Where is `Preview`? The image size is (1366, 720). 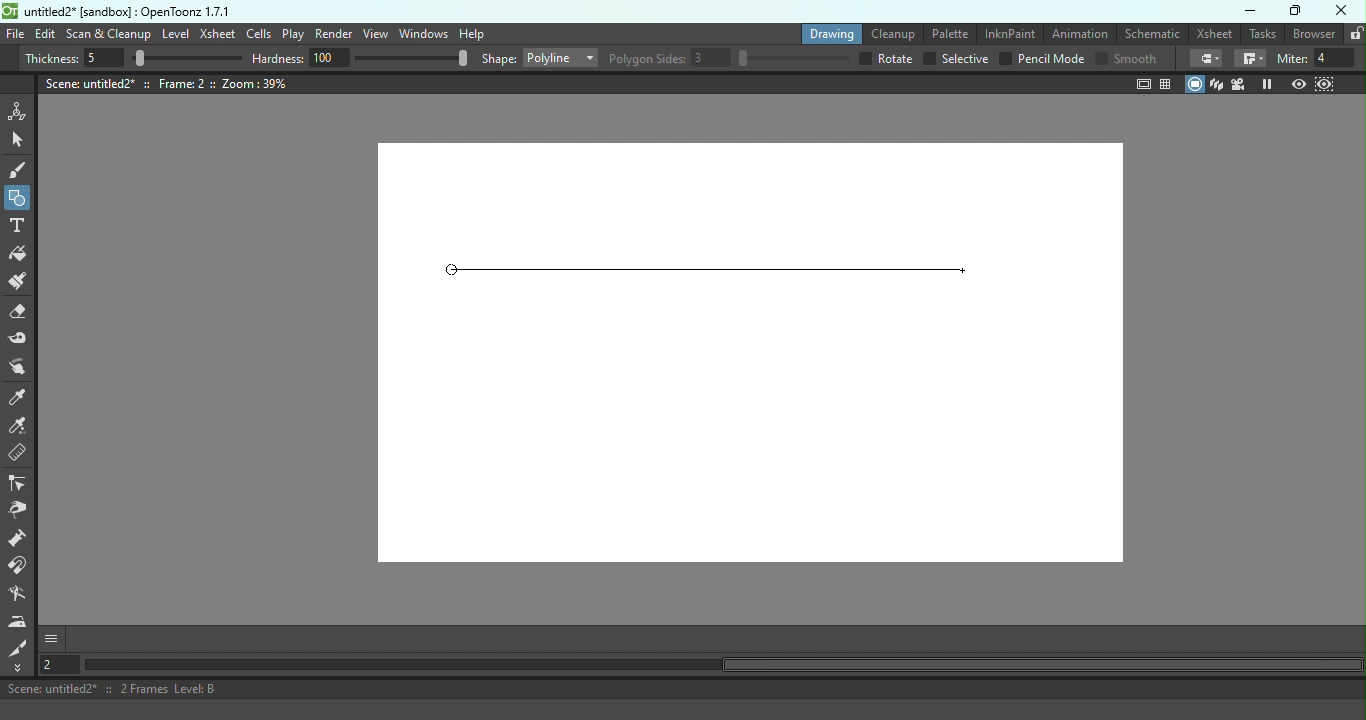
Preview is located at coordinates (1300, 82).